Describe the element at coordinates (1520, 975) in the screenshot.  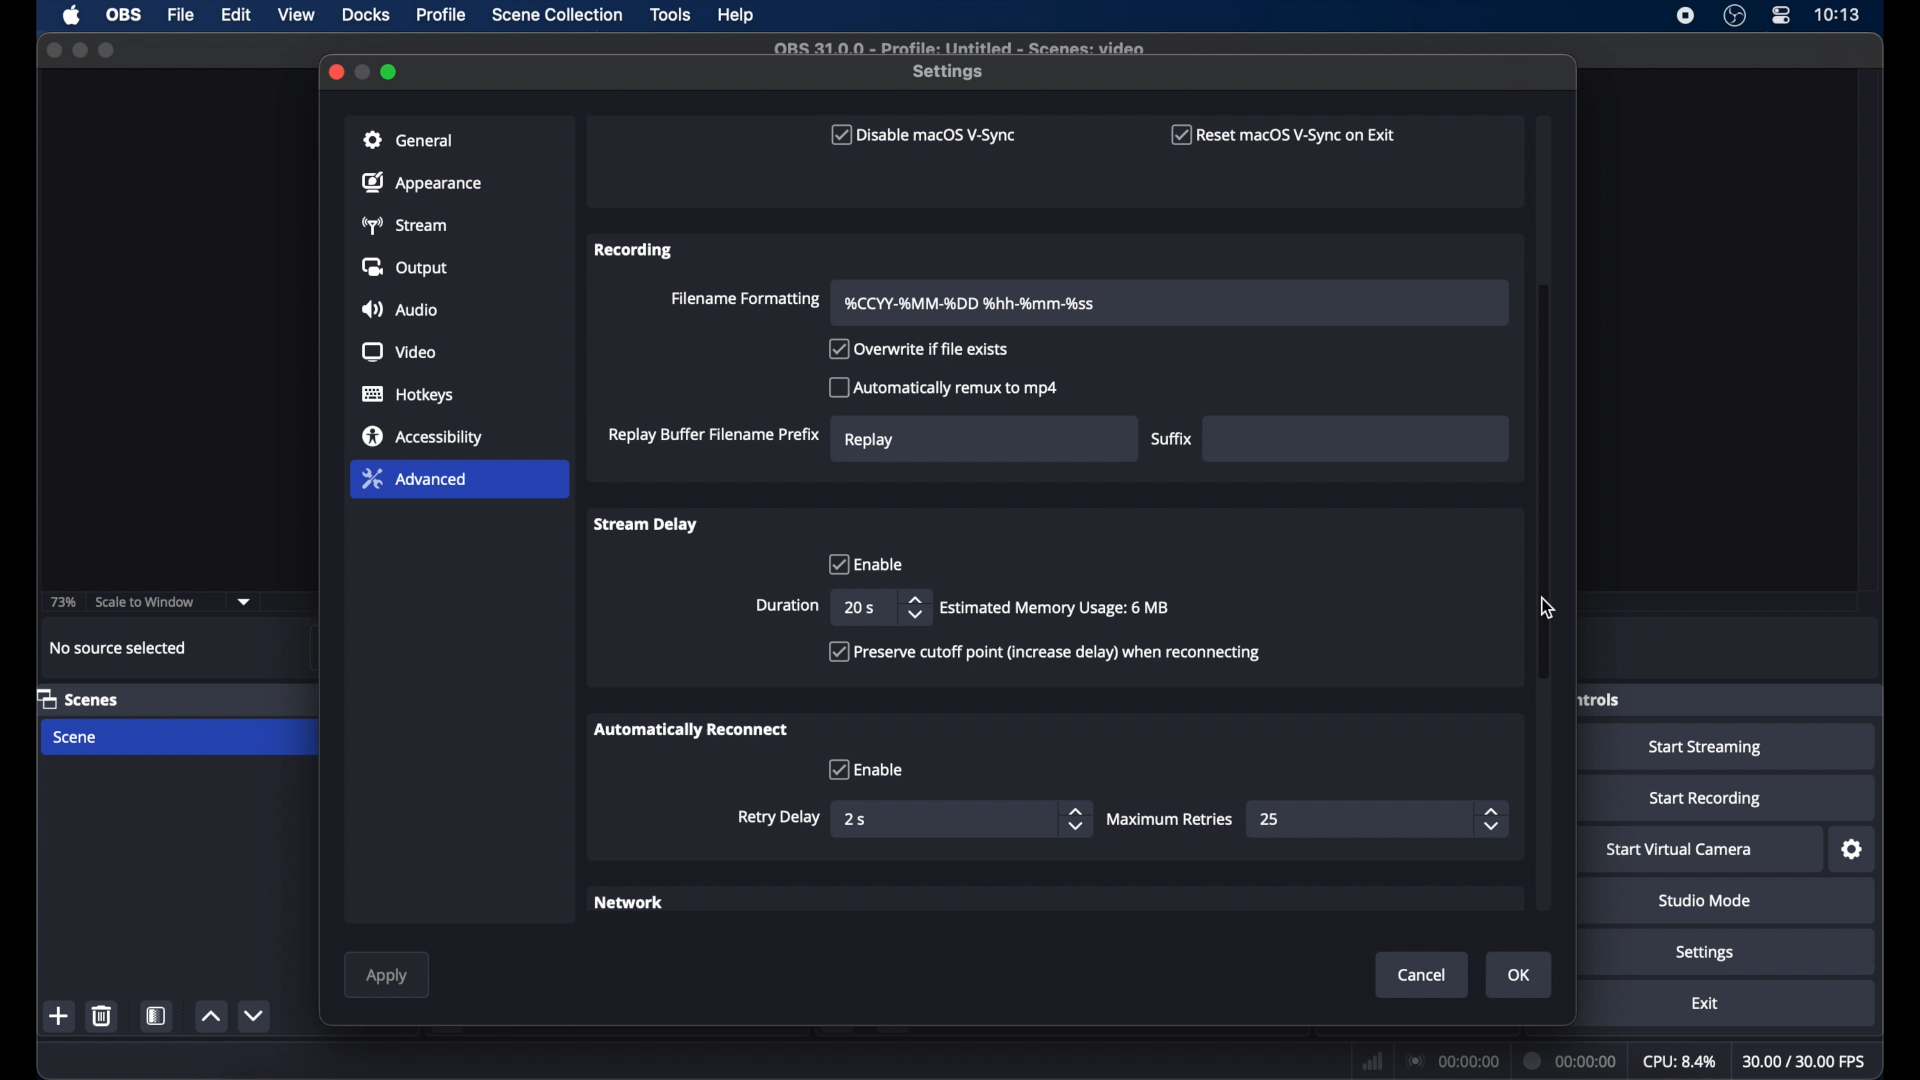
I see `ok` at that location.